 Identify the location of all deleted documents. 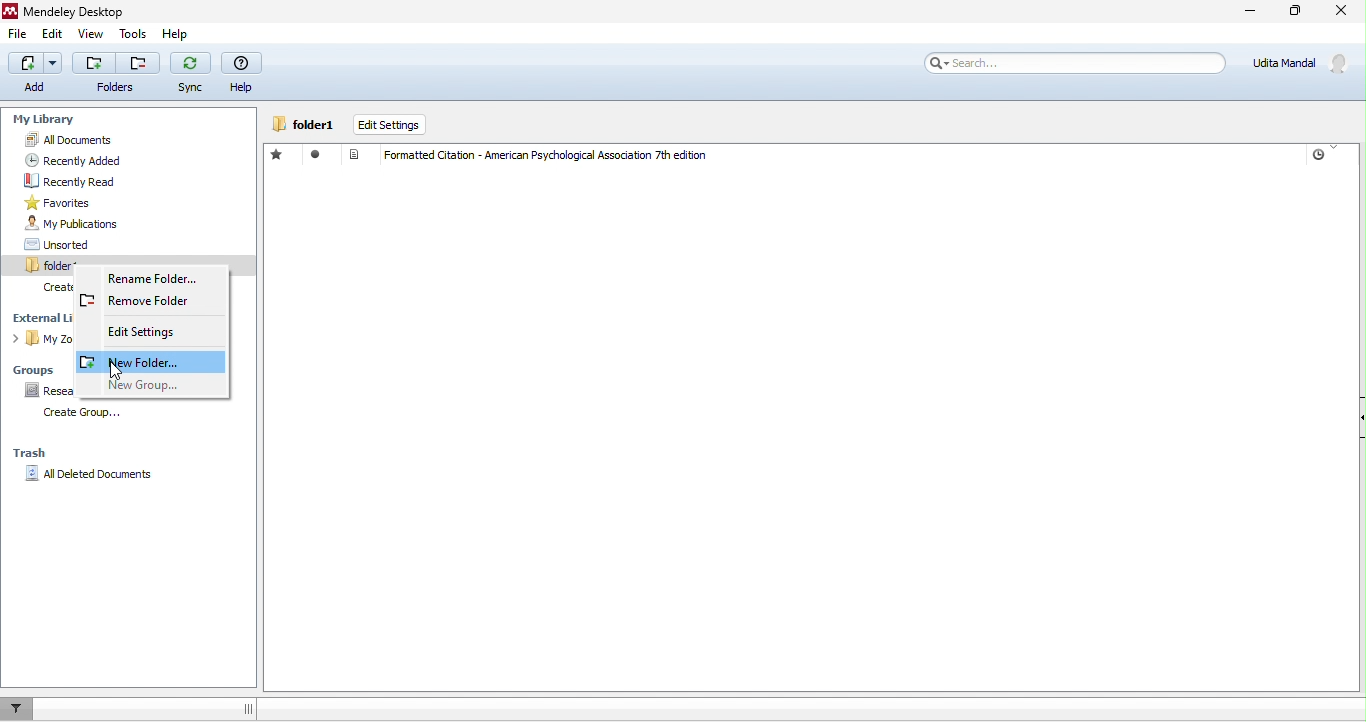
(138, 474).